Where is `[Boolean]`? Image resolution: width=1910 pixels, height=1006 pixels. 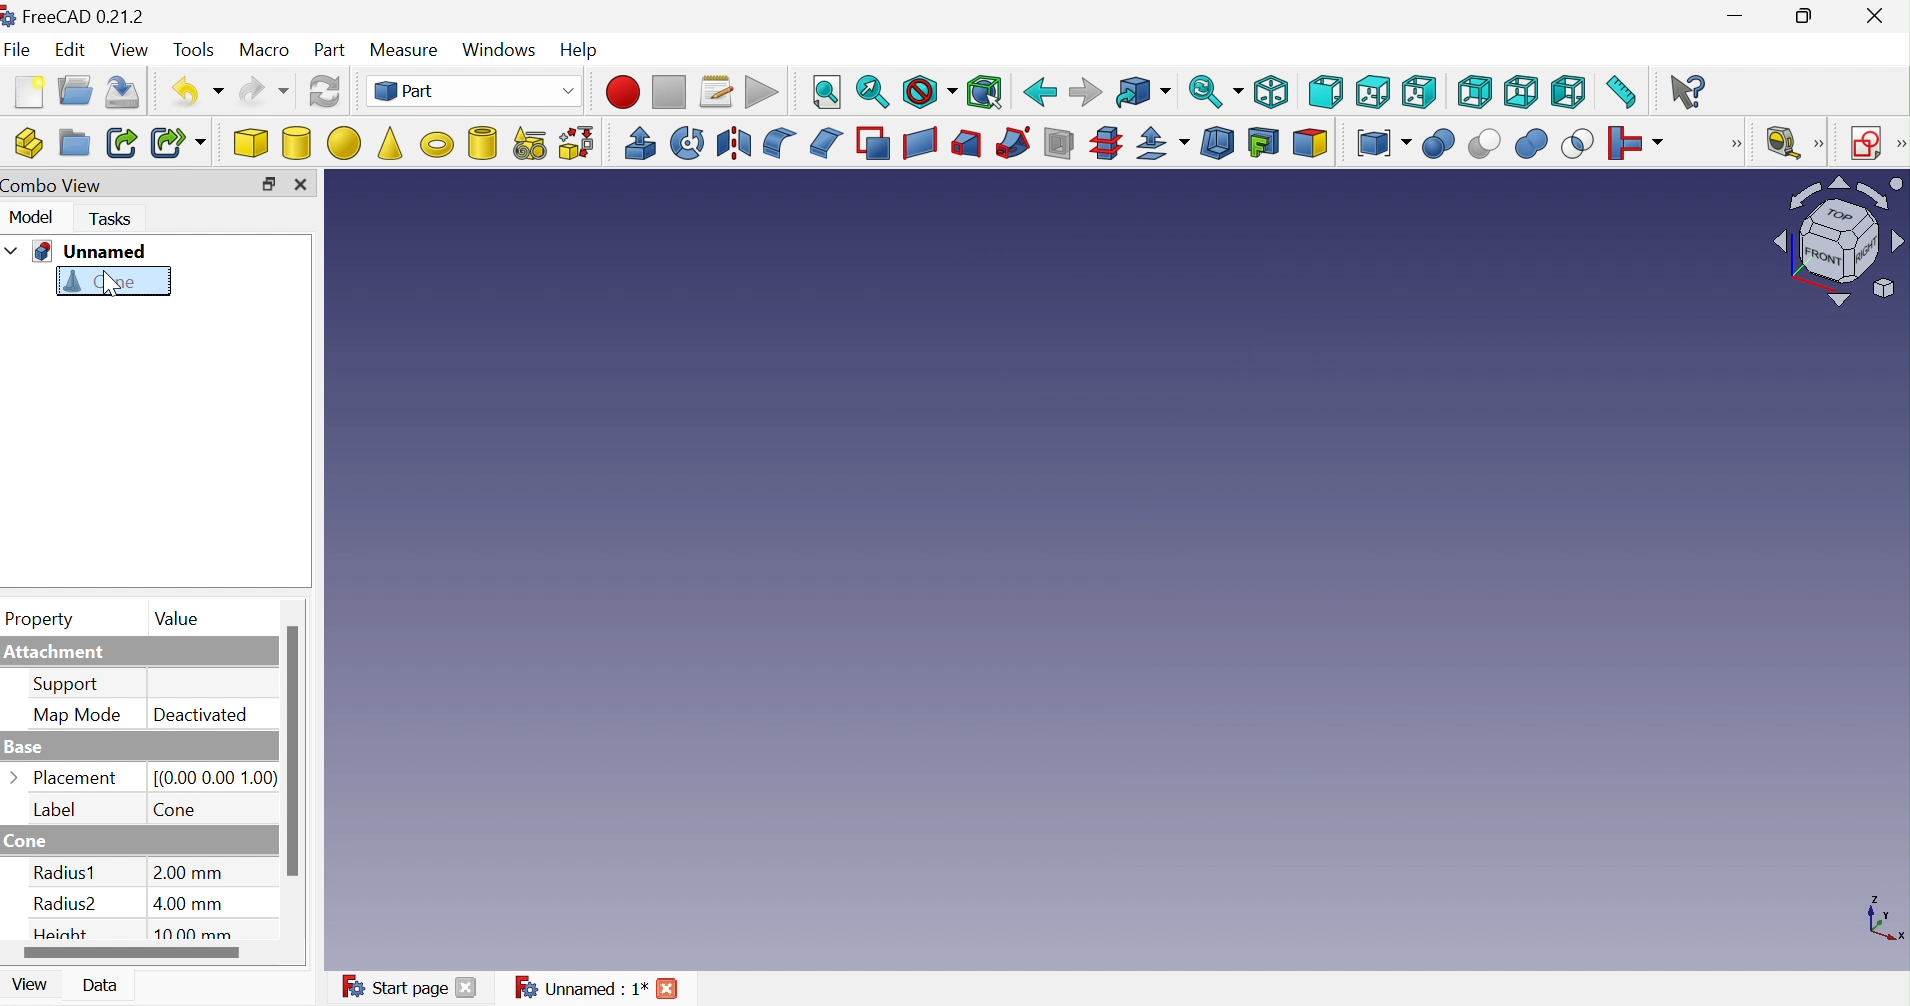
[Boolean] is located at coordinates (1741, 149).